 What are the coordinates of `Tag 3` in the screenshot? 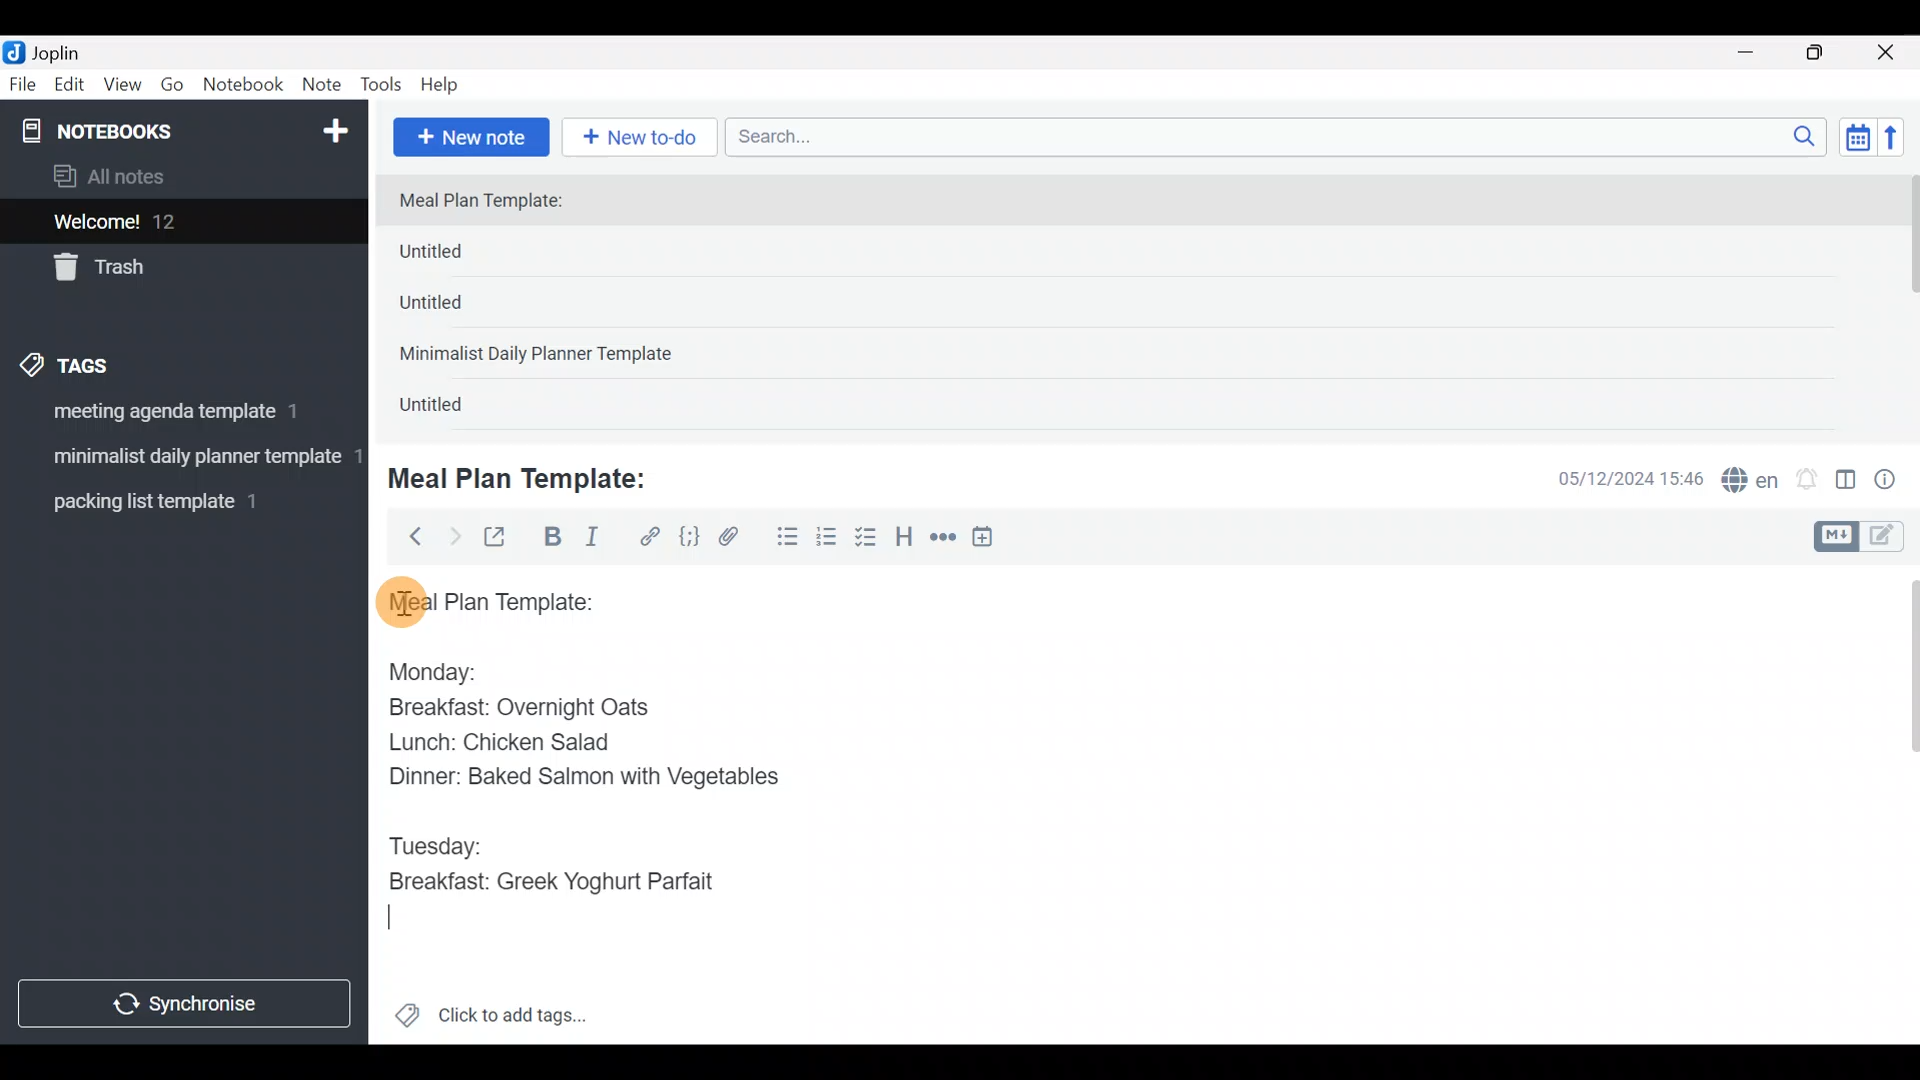 It's located at (177, 501).